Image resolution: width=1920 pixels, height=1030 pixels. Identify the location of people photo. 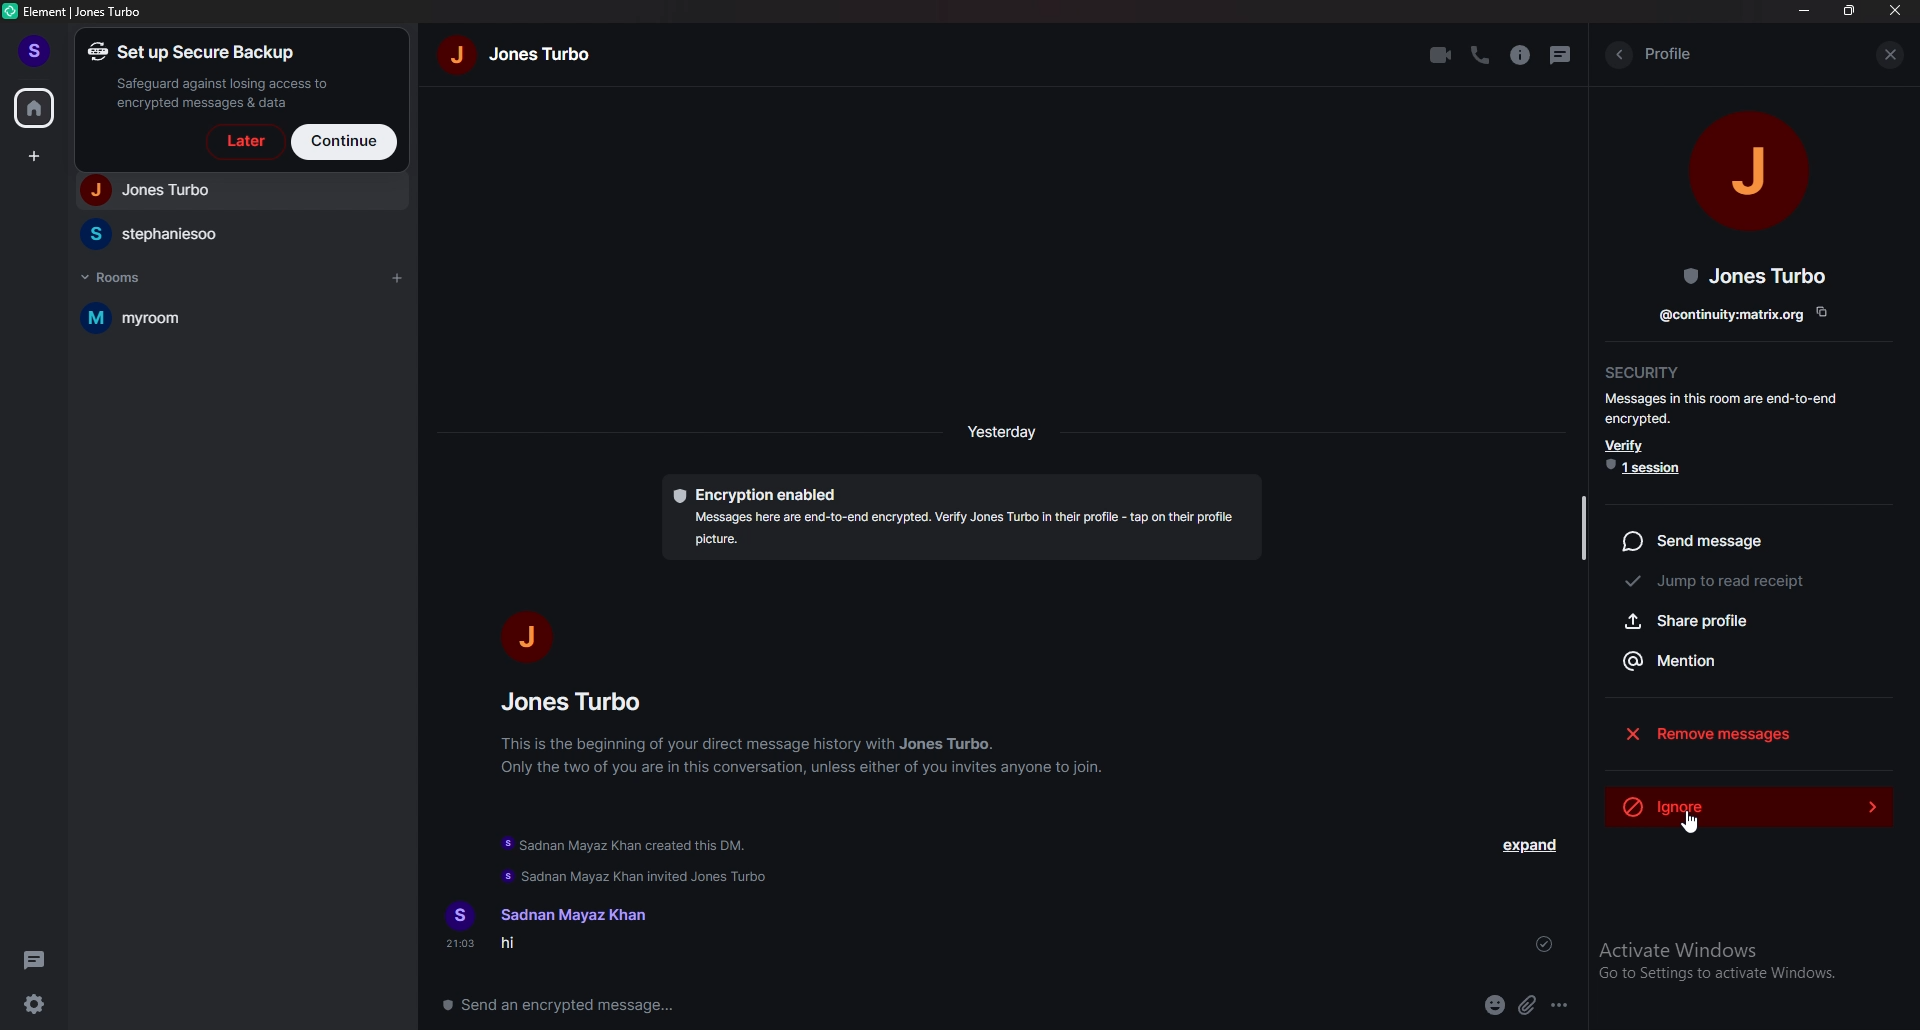
(1752, 166).